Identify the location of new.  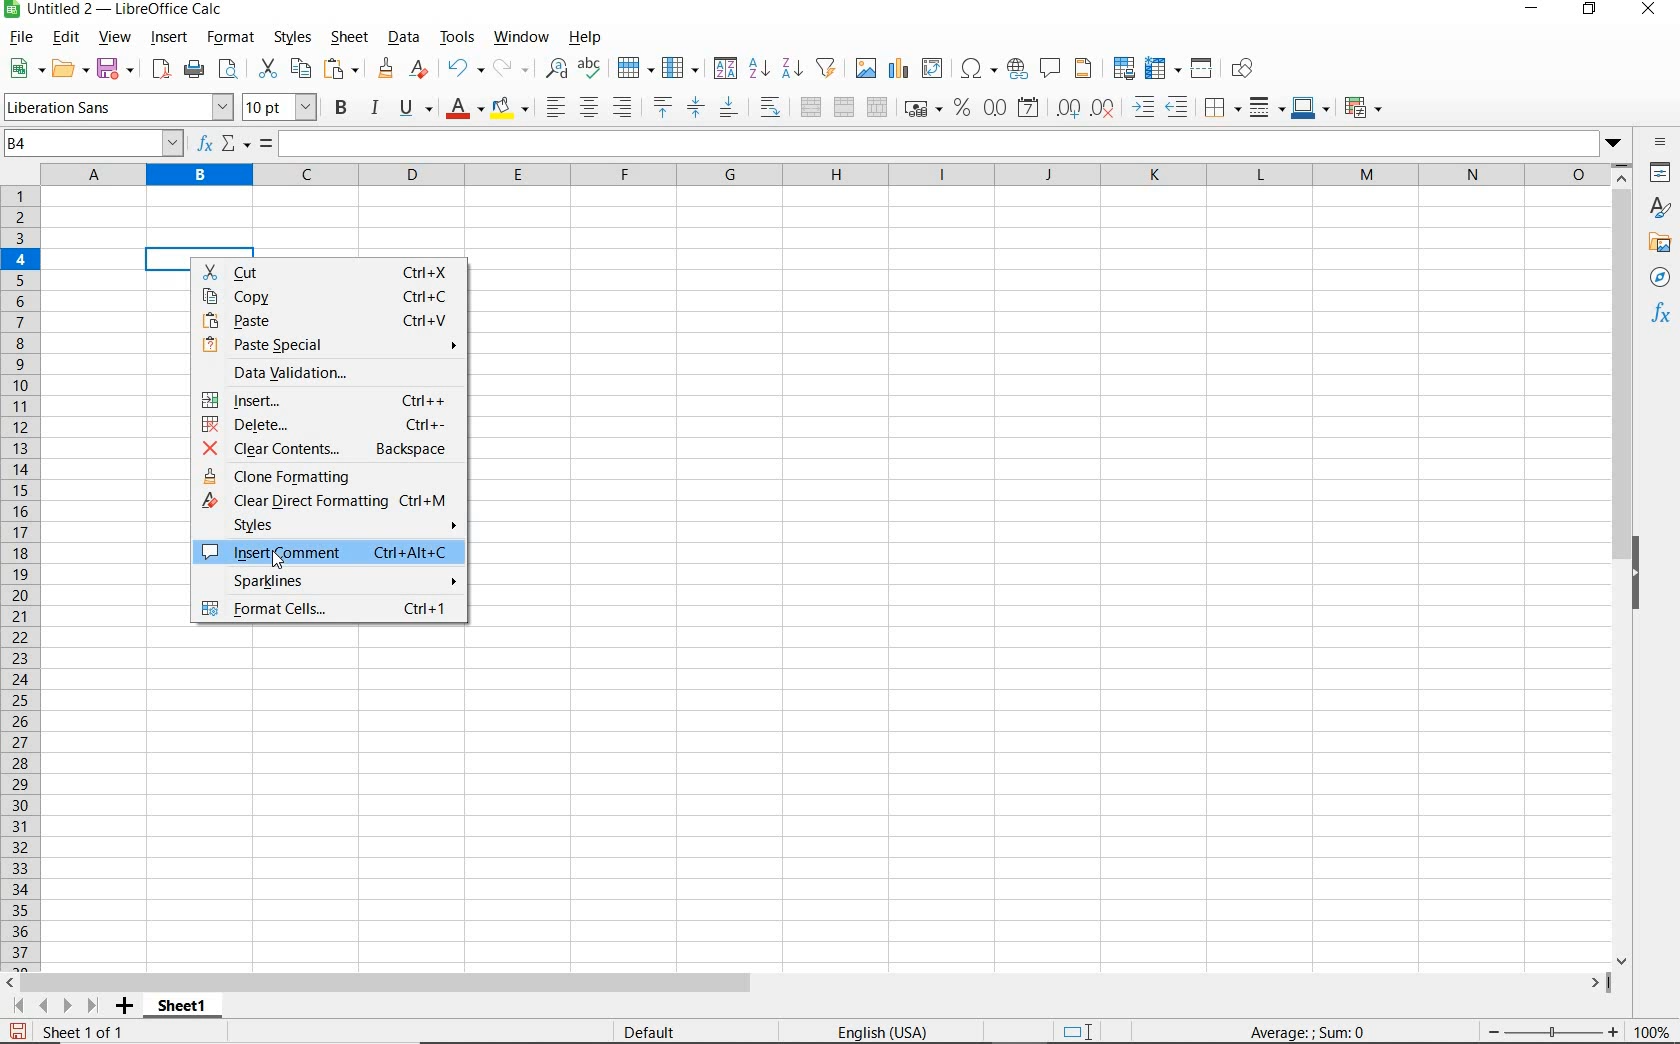
(26, 70).